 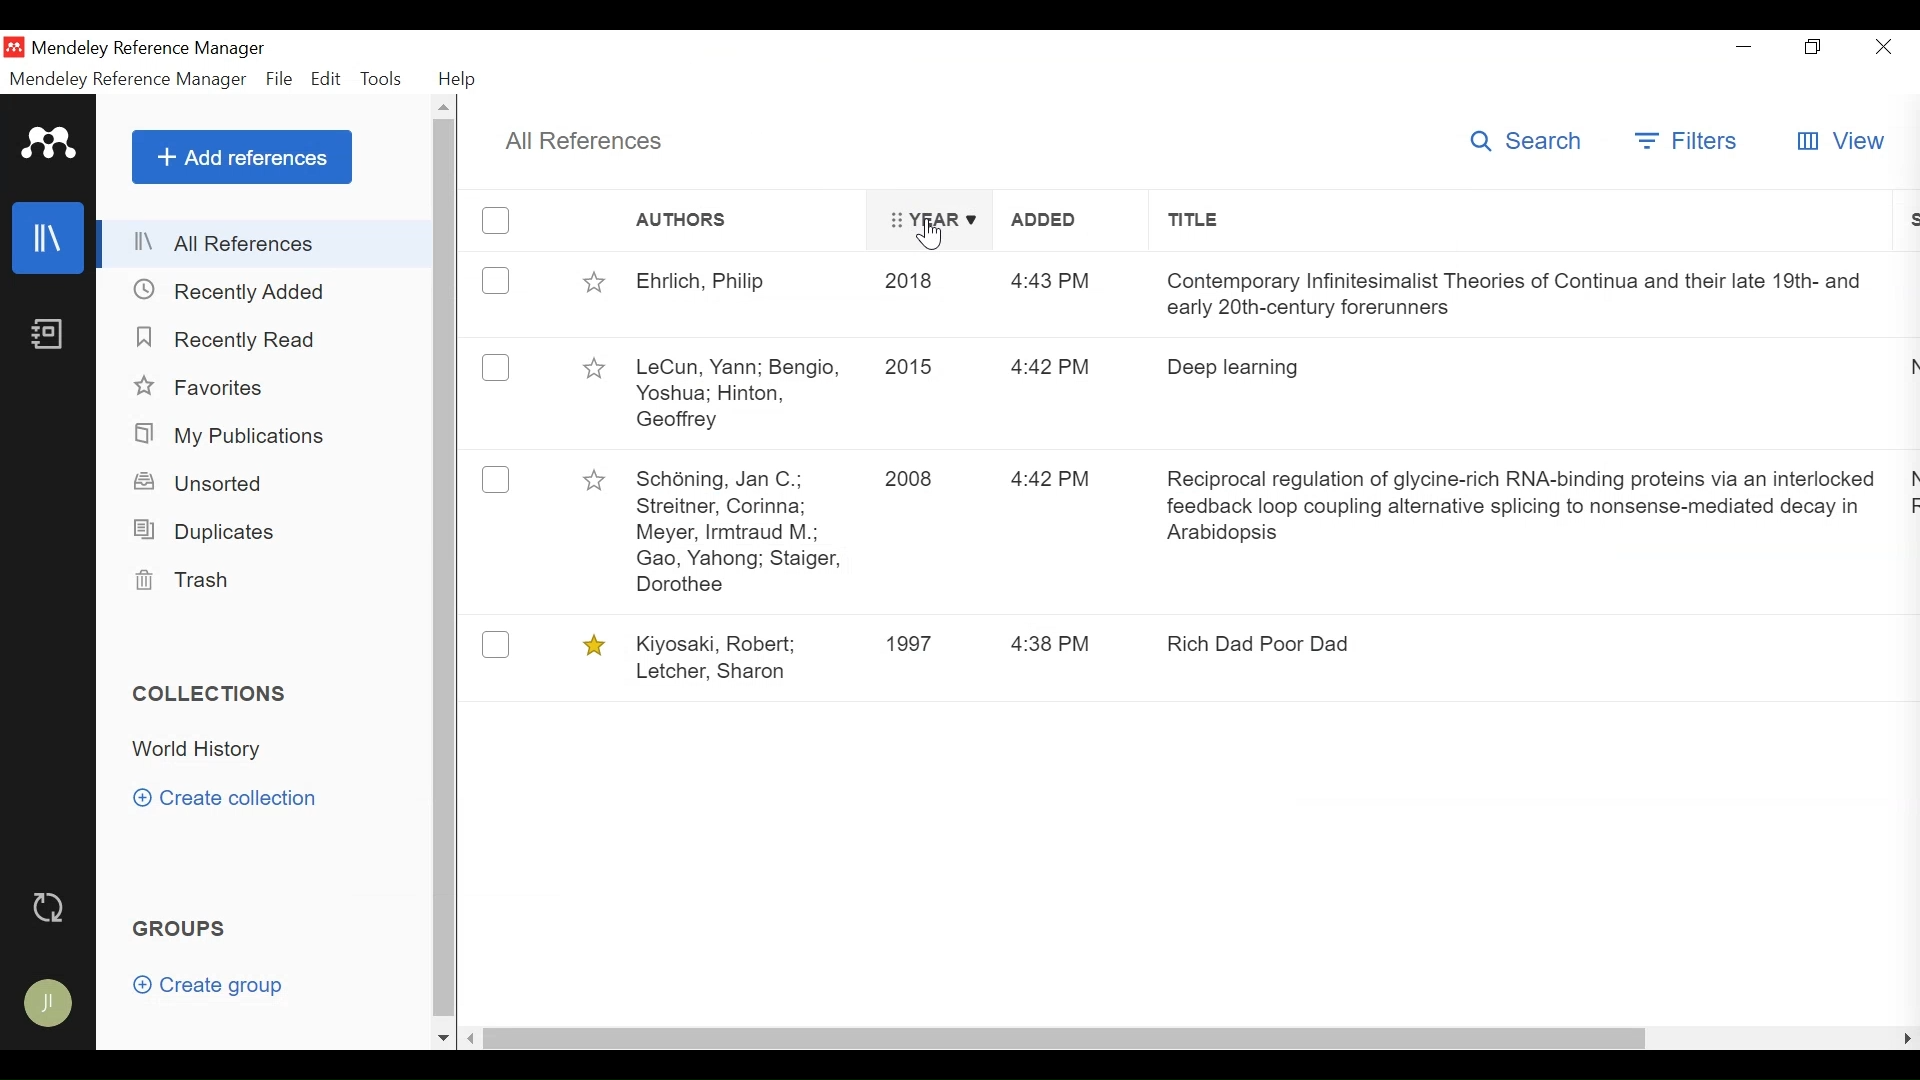 I want to click on Contemporary Infinitesimalist Theories of Continua and their late 19th- and early 20th-century forerunners, so click(x=1512, y=294).